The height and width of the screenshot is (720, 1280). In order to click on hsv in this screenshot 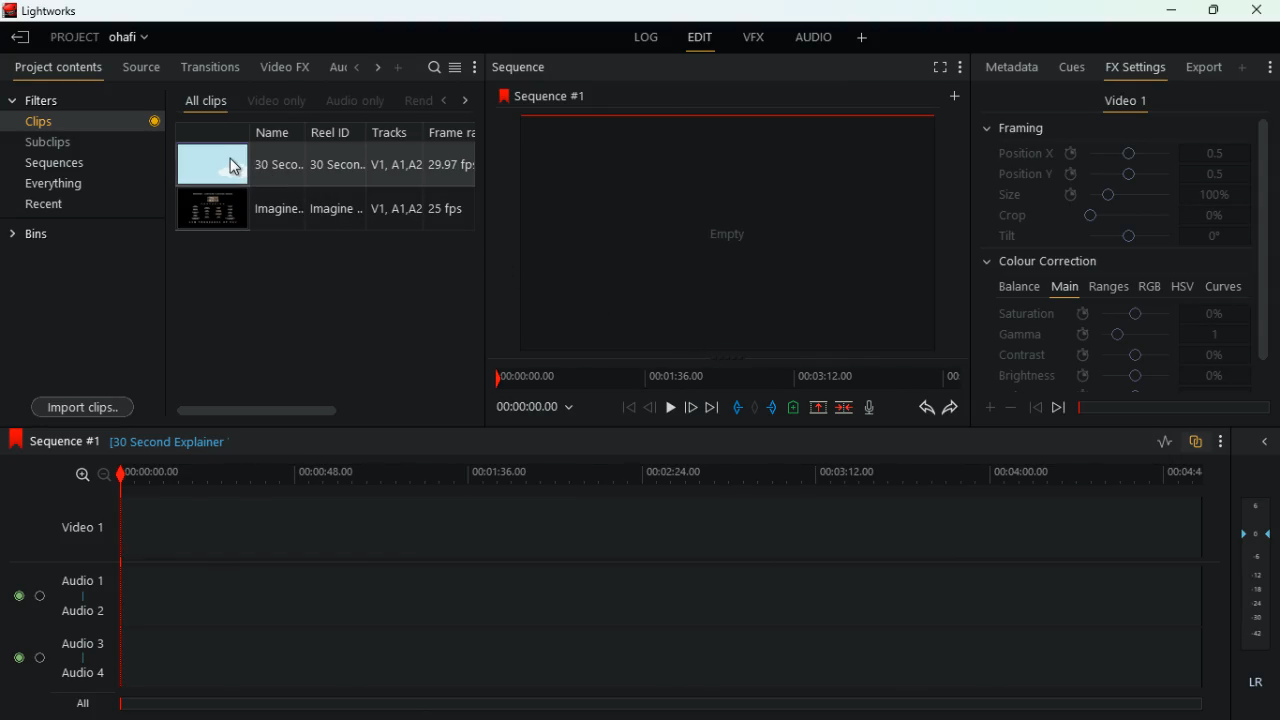, I will do `click(1181, 285)`.